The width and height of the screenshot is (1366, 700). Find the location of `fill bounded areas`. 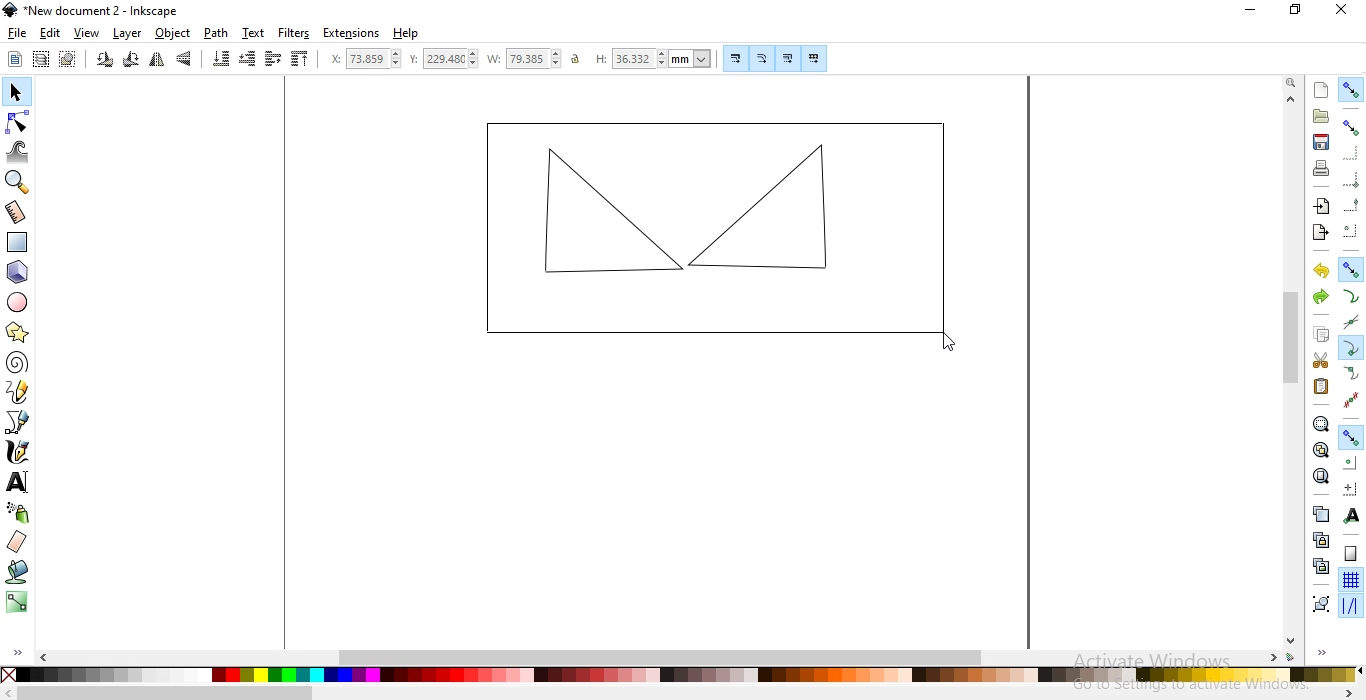

fill bounded areas is located at coordinates (17, 573).